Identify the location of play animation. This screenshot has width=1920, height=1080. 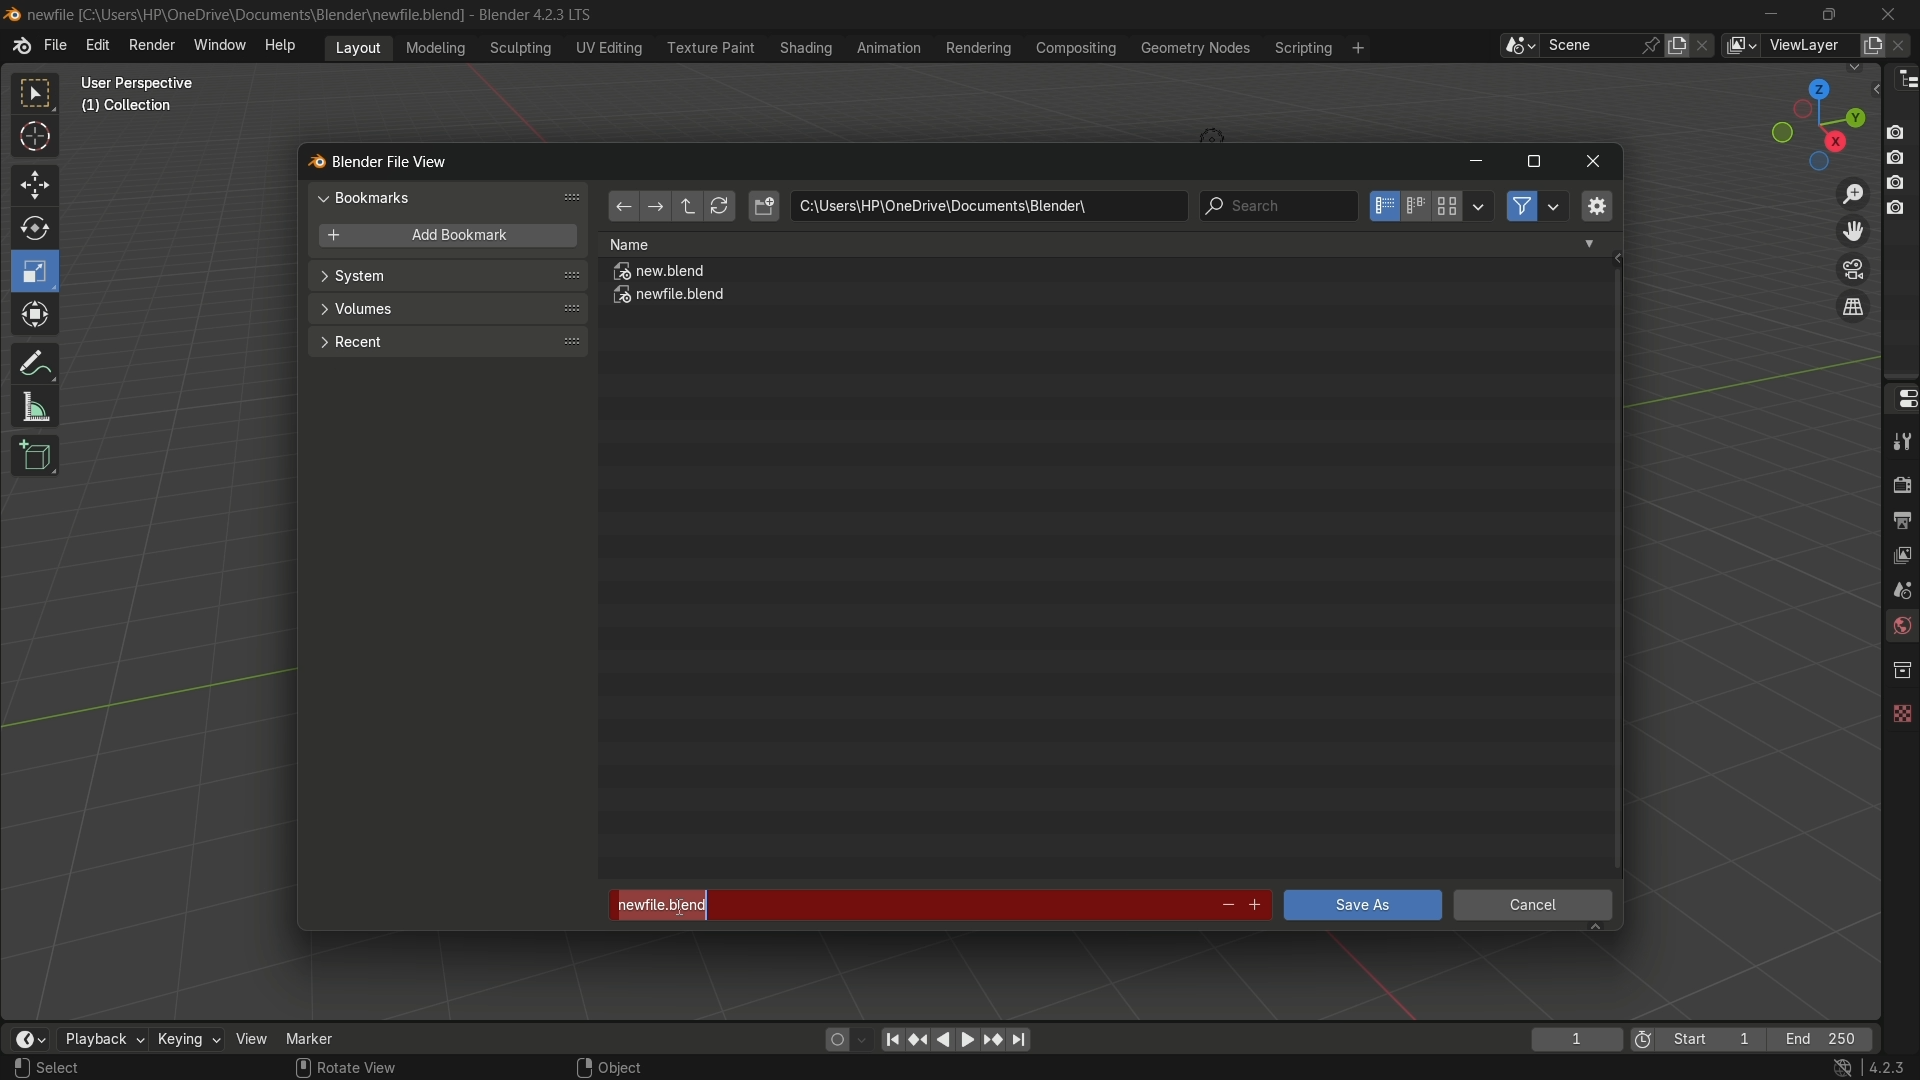
(956, 1039).